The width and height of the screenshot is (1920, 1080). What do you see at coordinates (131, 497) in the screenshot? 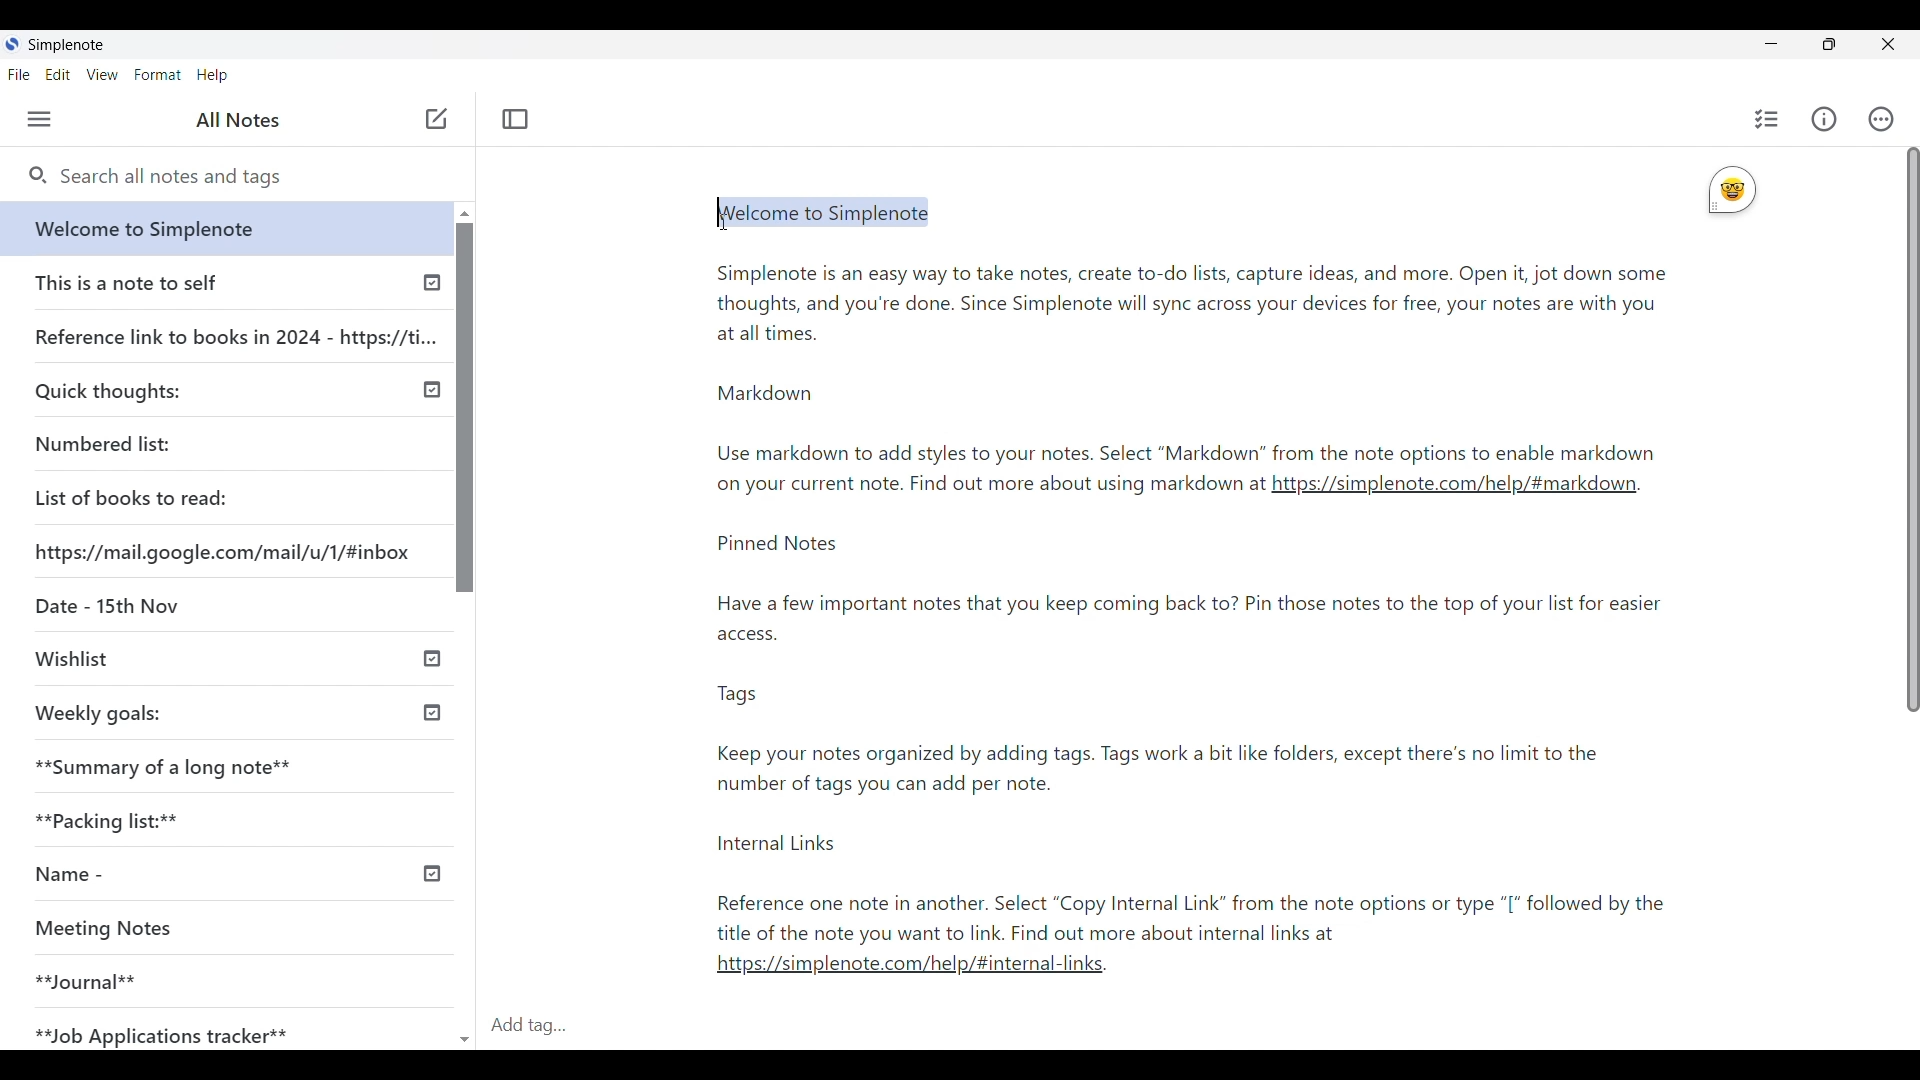
I see `Listen of books to read` at bounding box center [131, 497].